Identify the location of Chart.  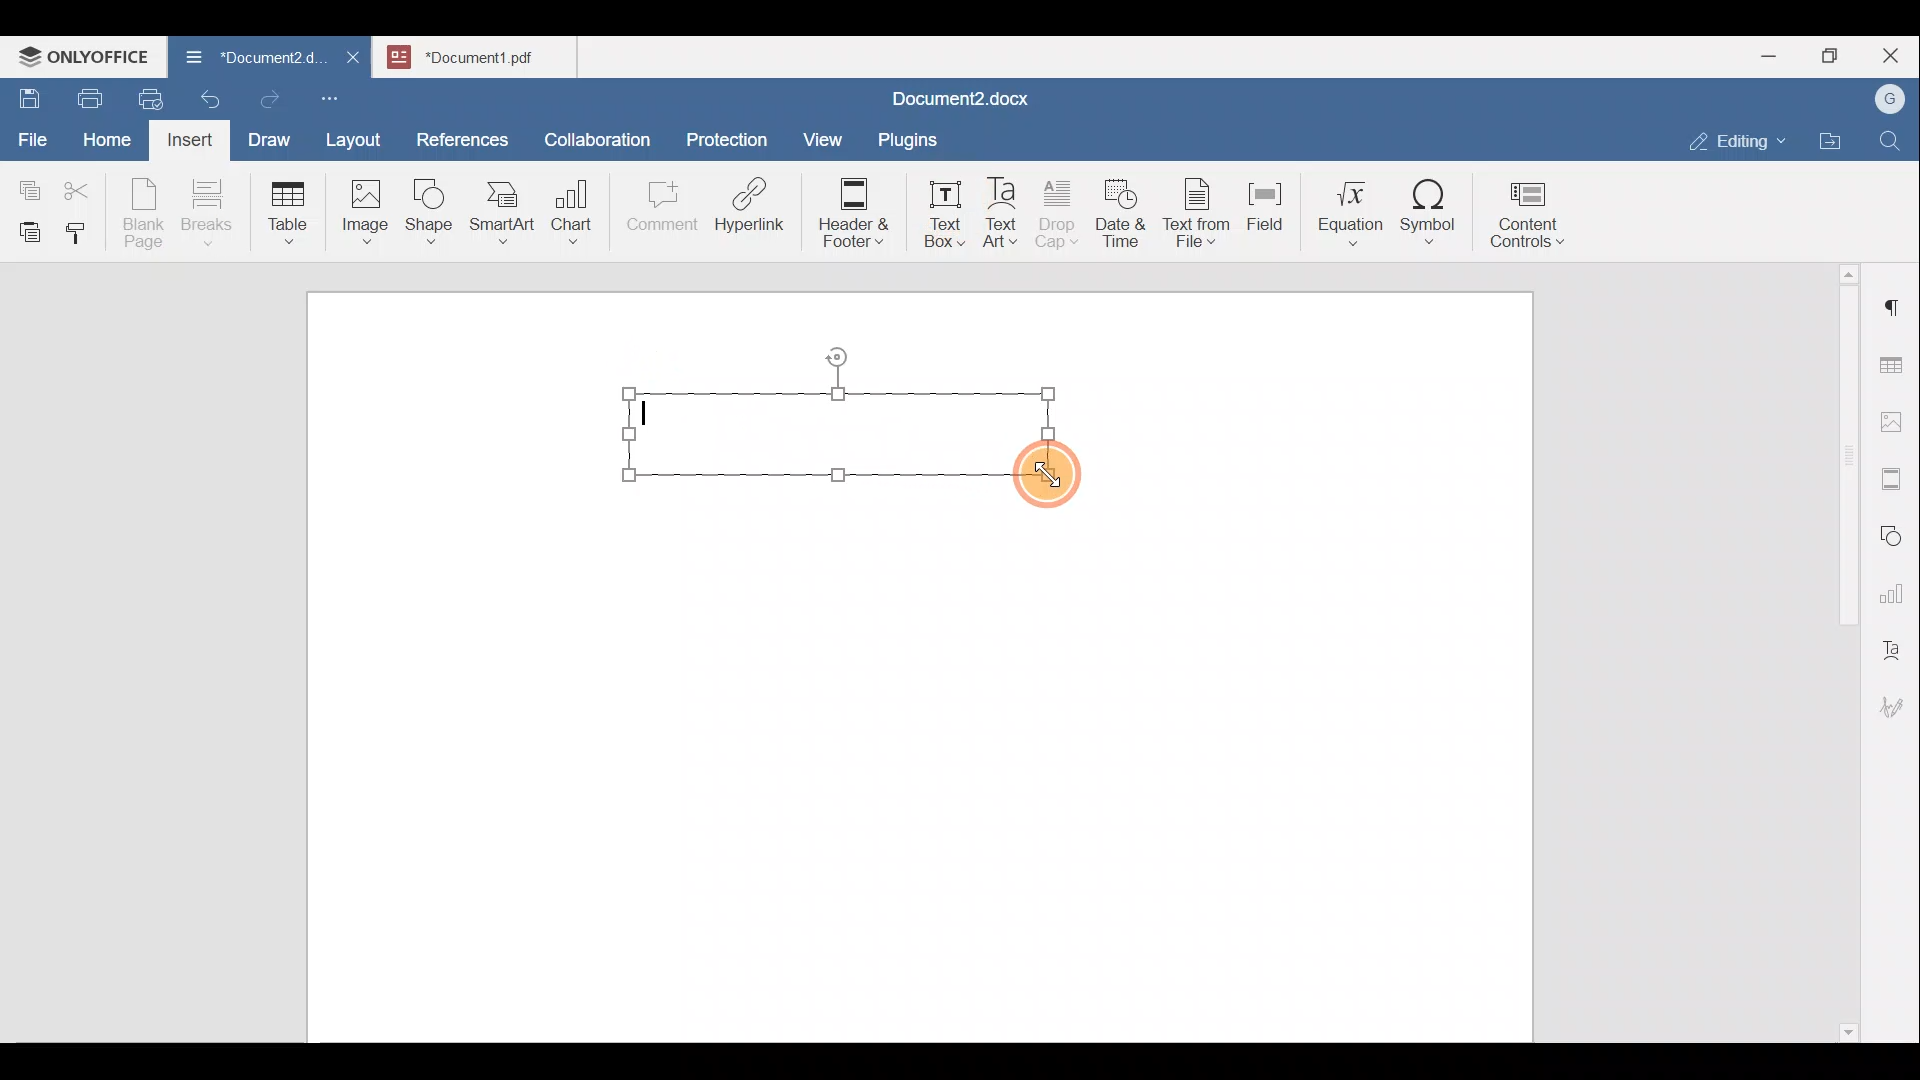
(568, 214).